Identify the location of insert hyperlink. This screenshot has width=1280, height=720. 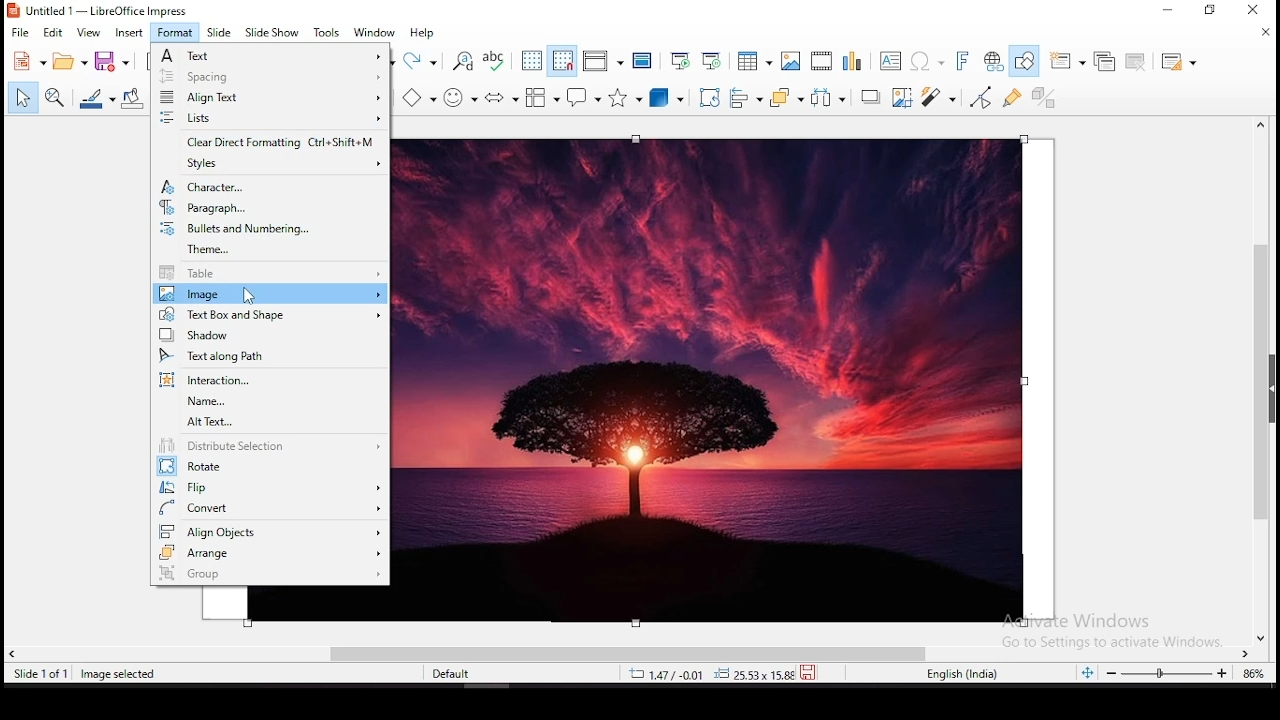
(996, 61).